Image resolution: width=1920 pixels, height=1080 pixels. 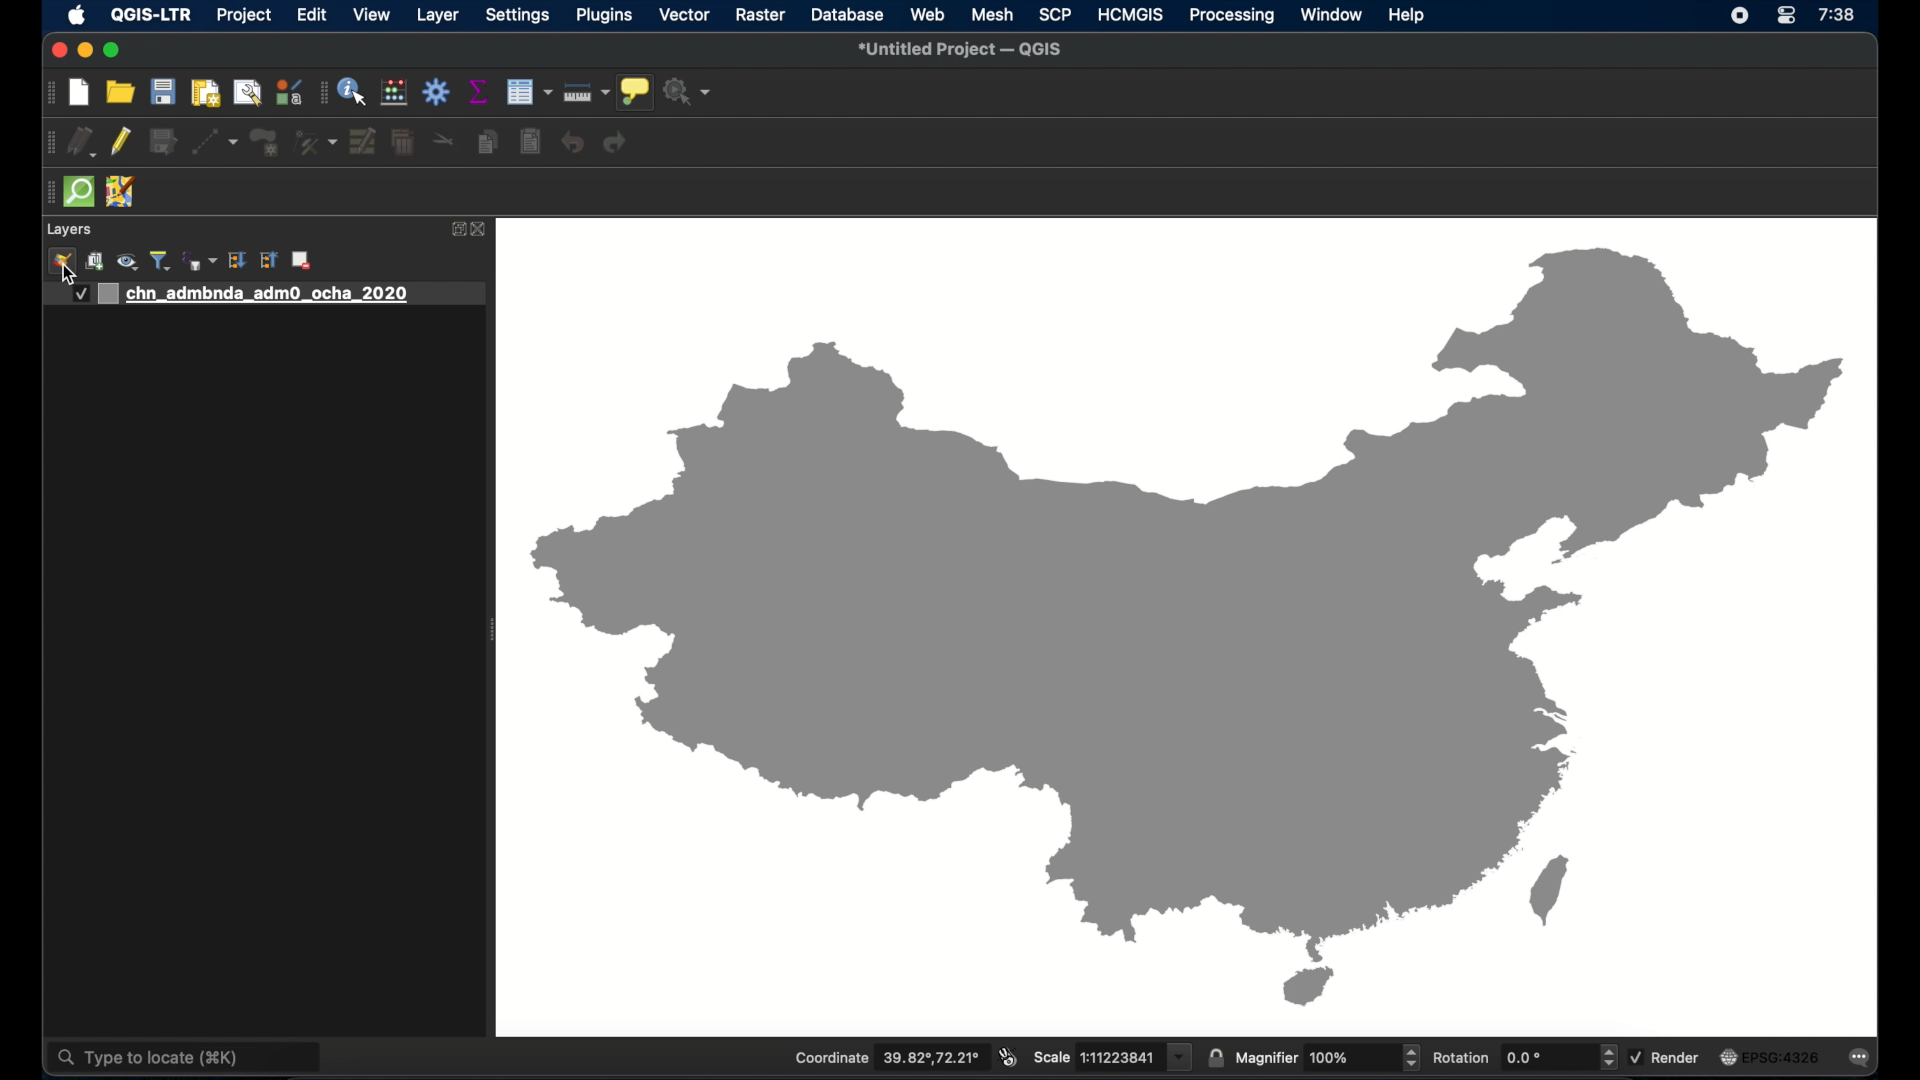 What do you see at coordinates (481, 230) in the screenshot?
I see `close` at bounding box center [481, 230].